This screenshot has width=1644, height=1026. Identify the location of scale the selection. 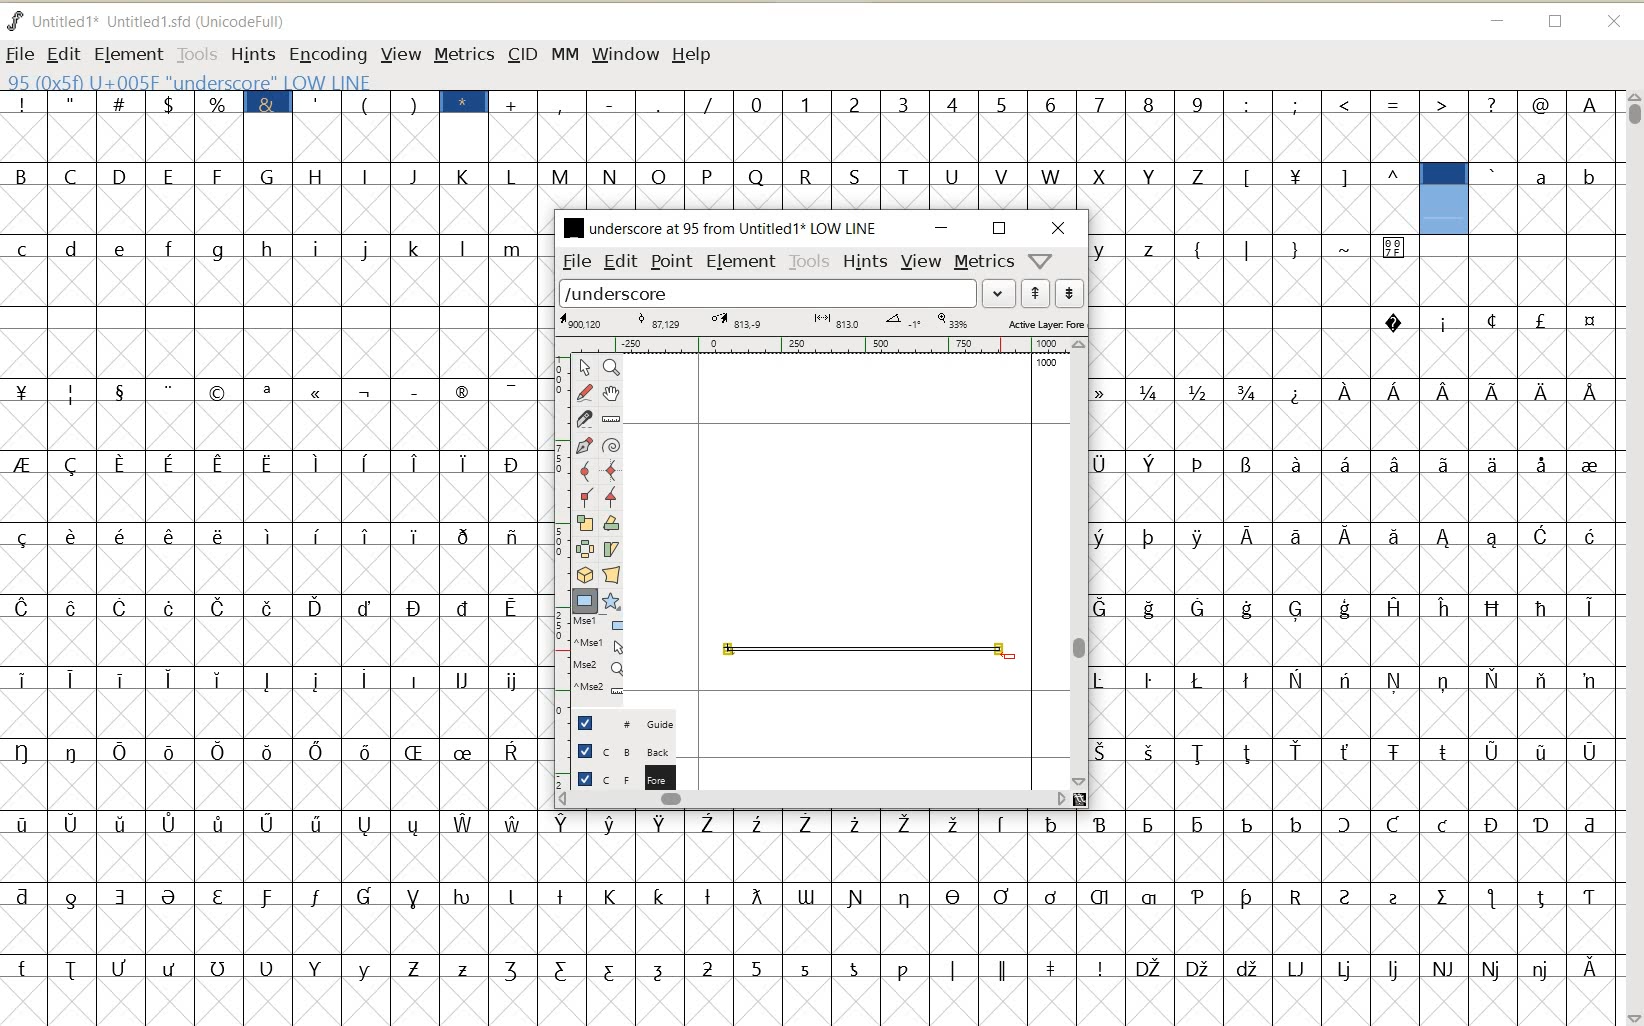
(583, 523).